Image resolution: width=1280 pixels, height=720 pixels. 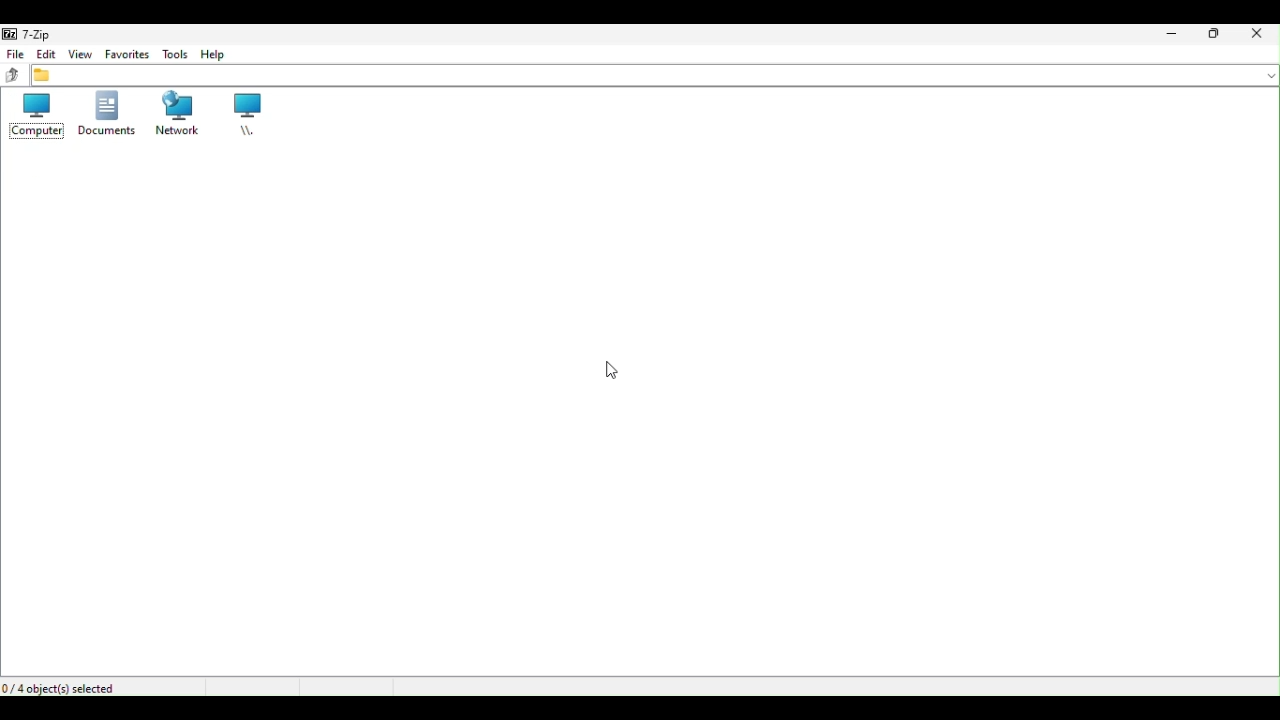 What do you see at coordinates (217, 56) in the screenshot?
I see `help` at bounding box center [217, 56].